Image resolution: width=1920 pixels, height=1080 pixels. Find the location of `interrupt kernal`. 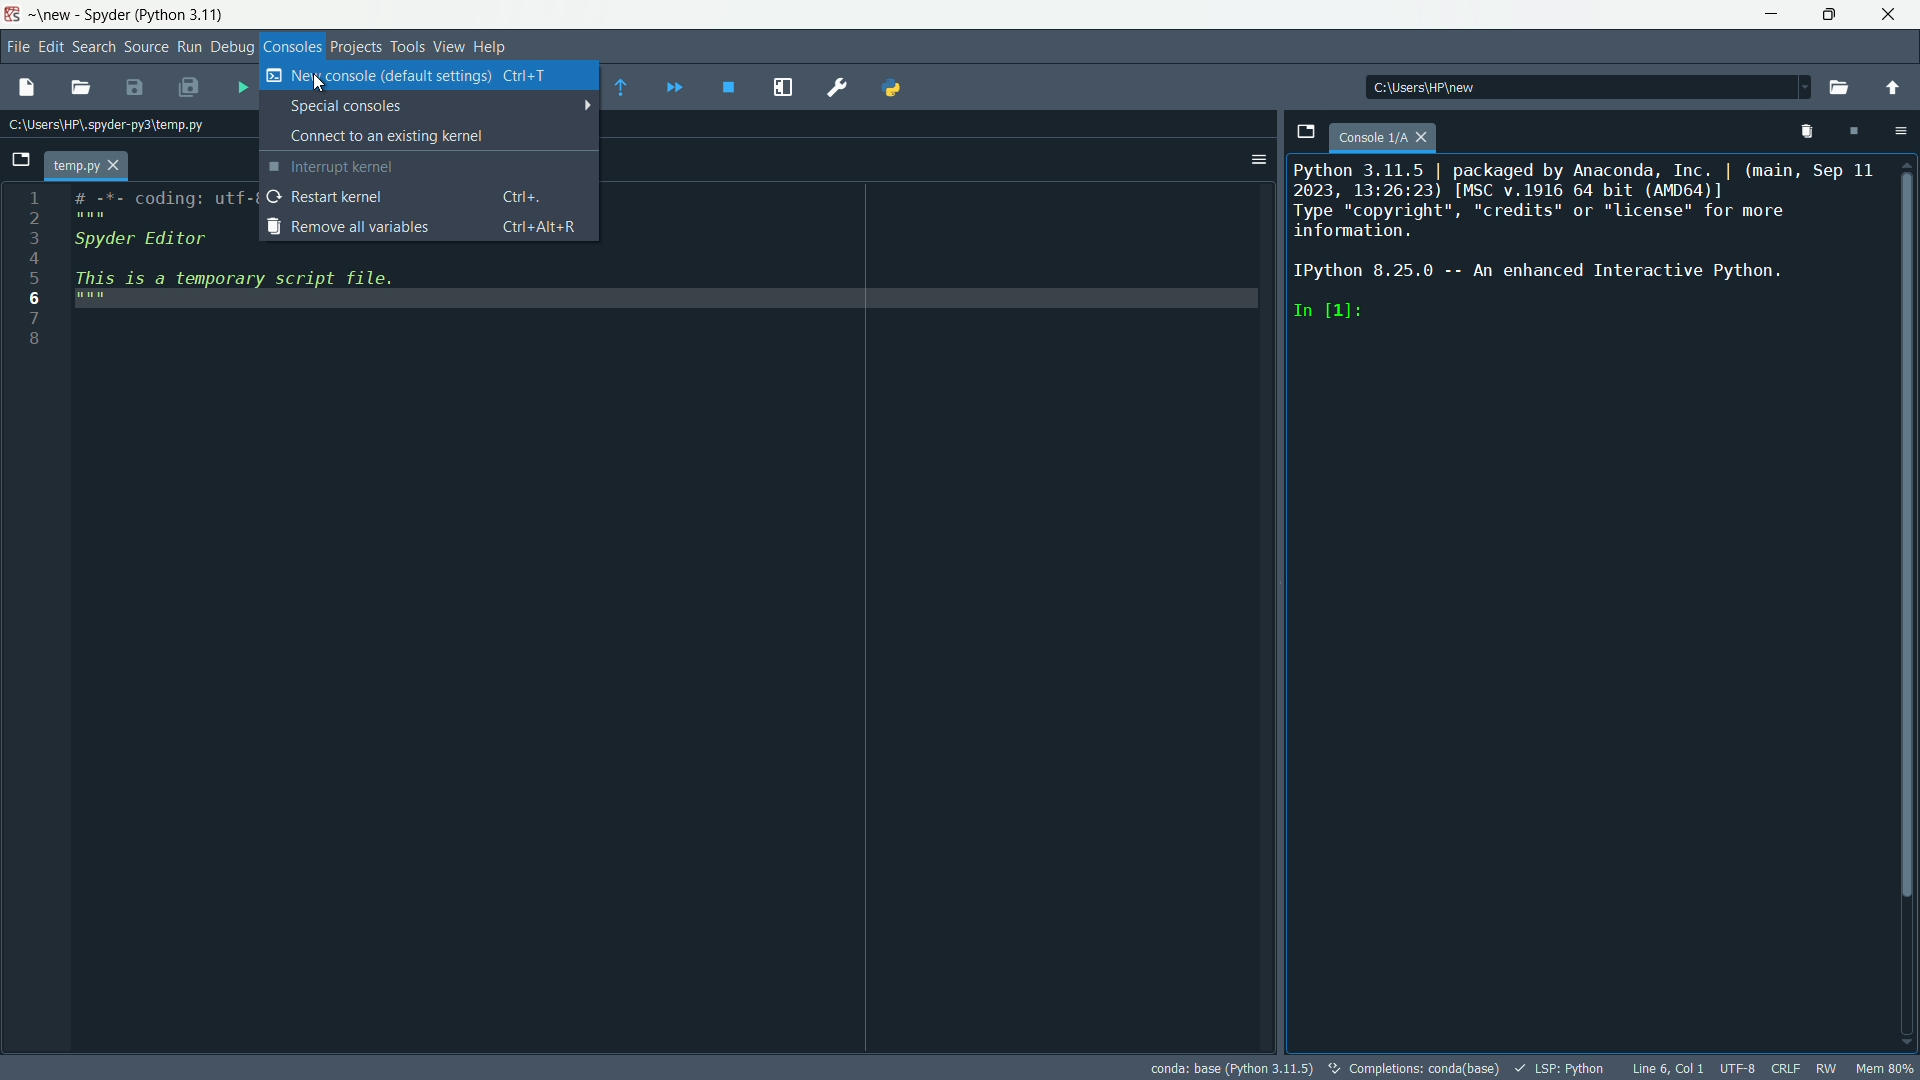

interrupt kernal is located at coordinates (1855, 130).